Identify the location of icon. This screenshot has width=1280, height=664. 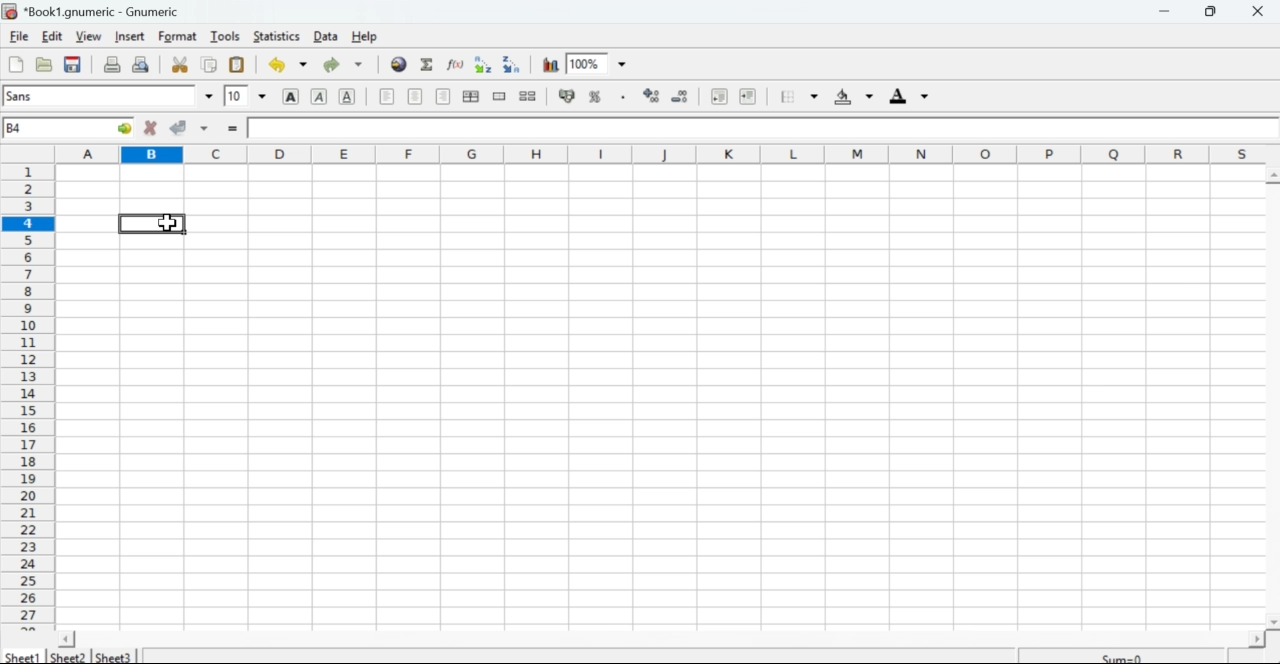
(10, 11).